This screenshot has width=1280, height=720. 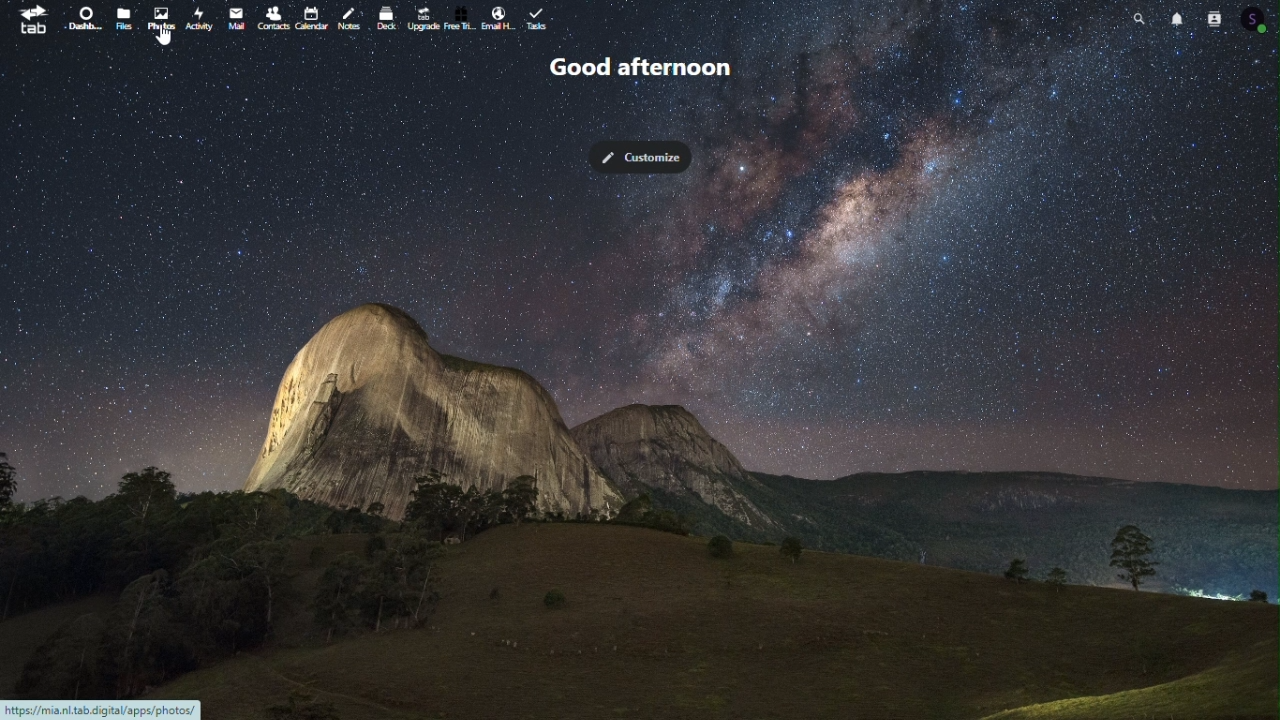 What do you see at coordinates (544, 17) in the screenshot?
I see `task` at bounding box center [544, 17].